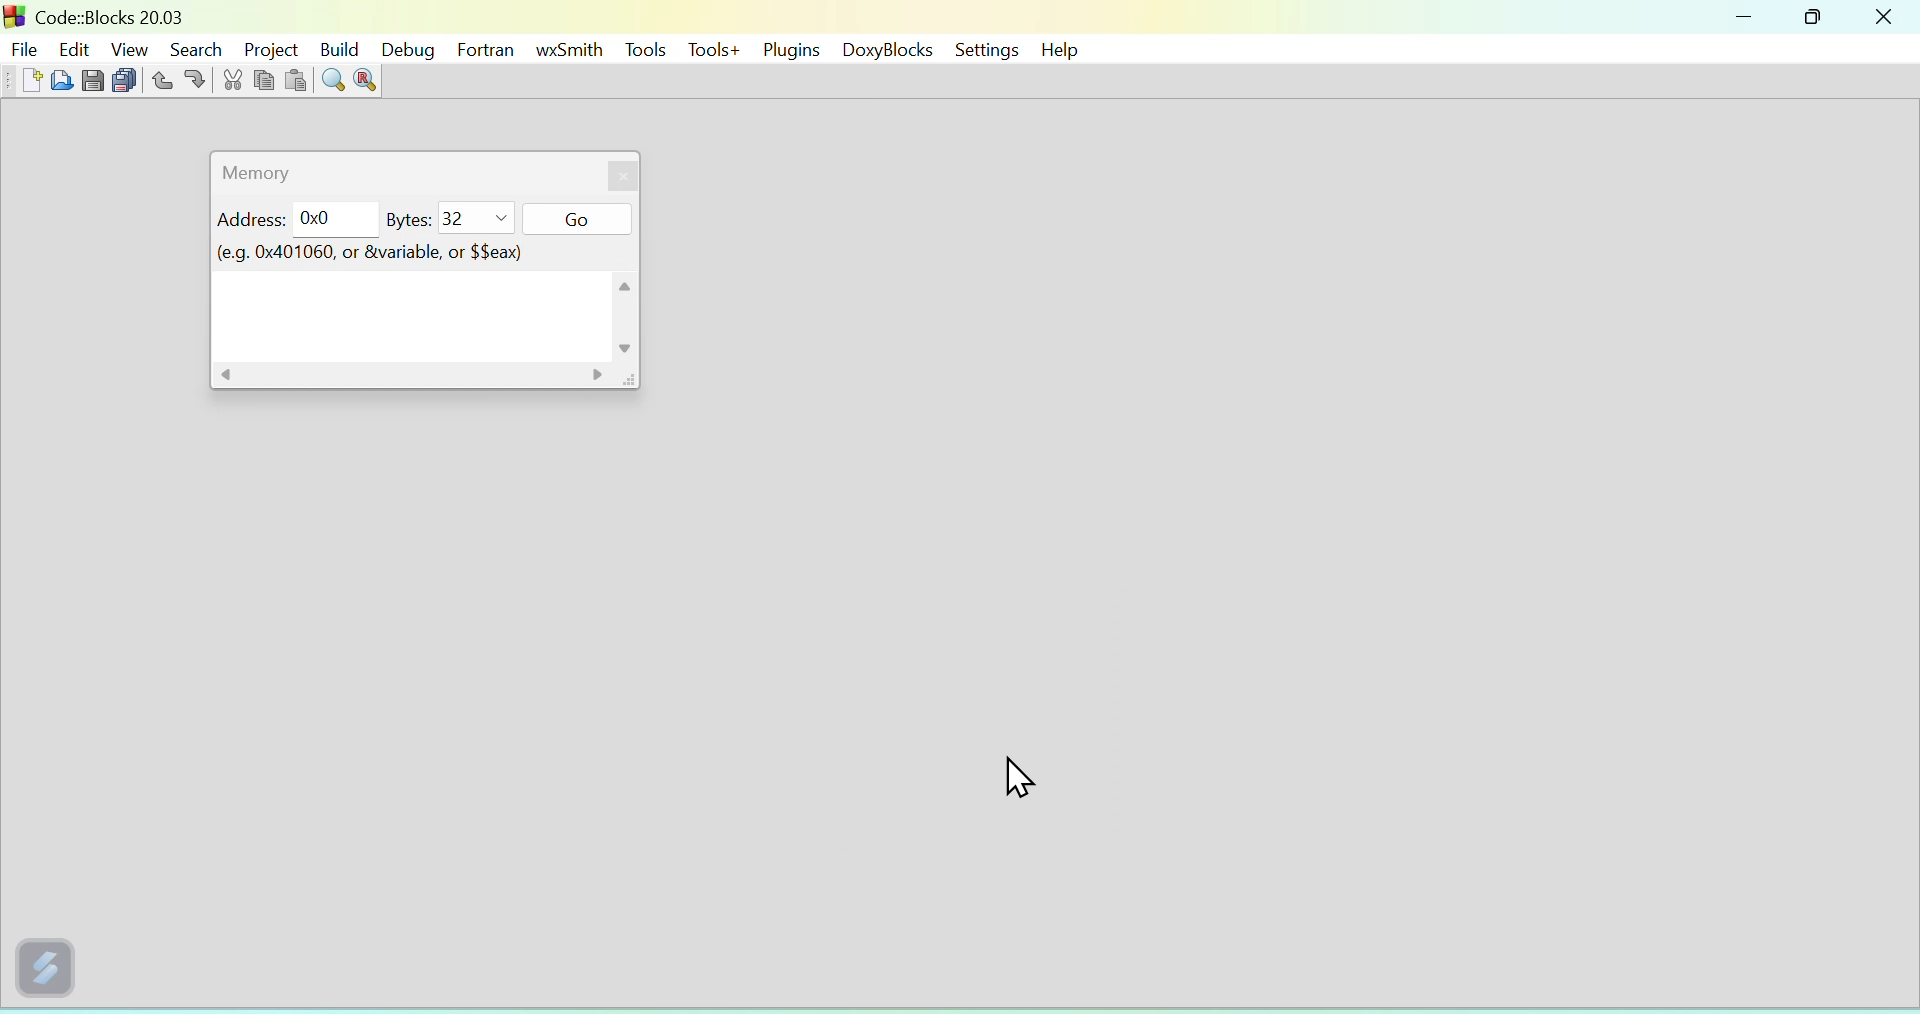  What do you see at coordinates (294, 82) in the screenshot?
I see `paste` at bounding box center [294, 82].